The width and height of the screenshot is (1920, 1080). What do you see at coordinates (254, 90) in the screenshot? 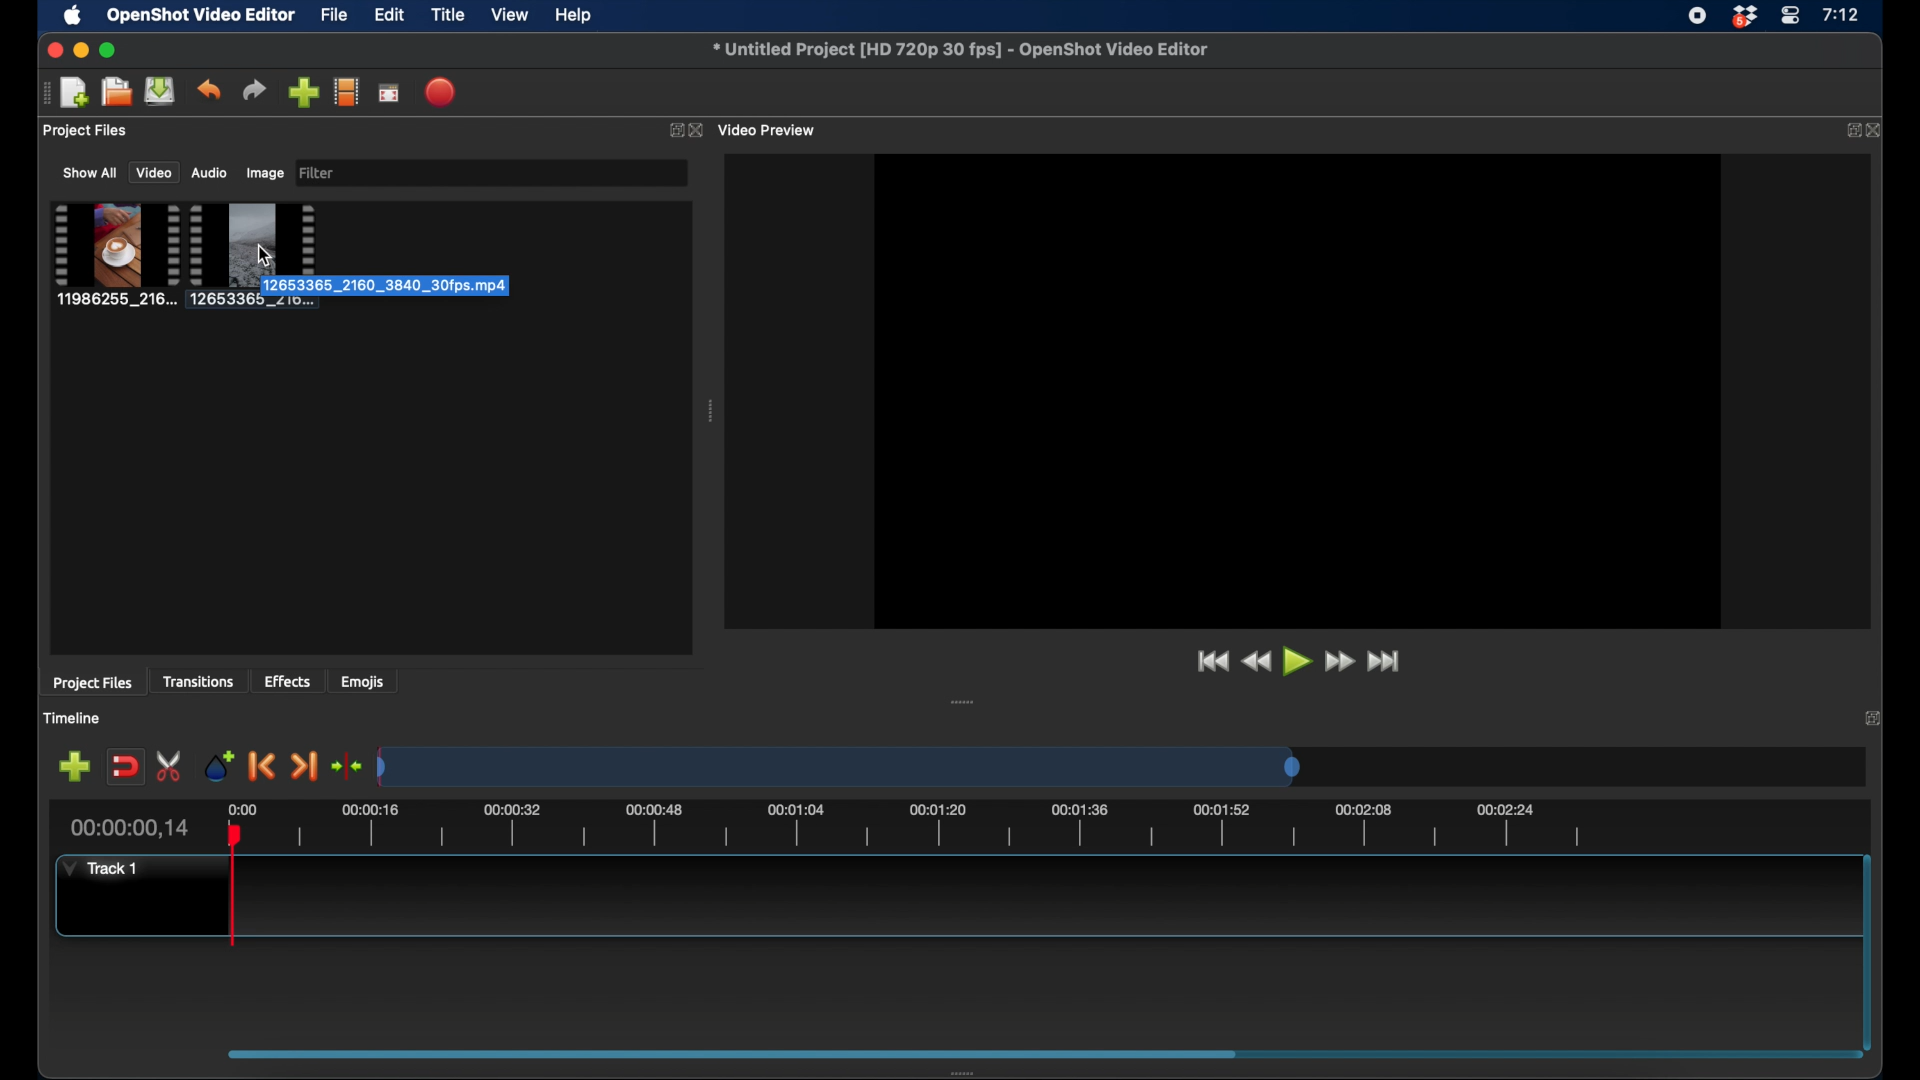
I see `redo` at bounding box center [254, 90].